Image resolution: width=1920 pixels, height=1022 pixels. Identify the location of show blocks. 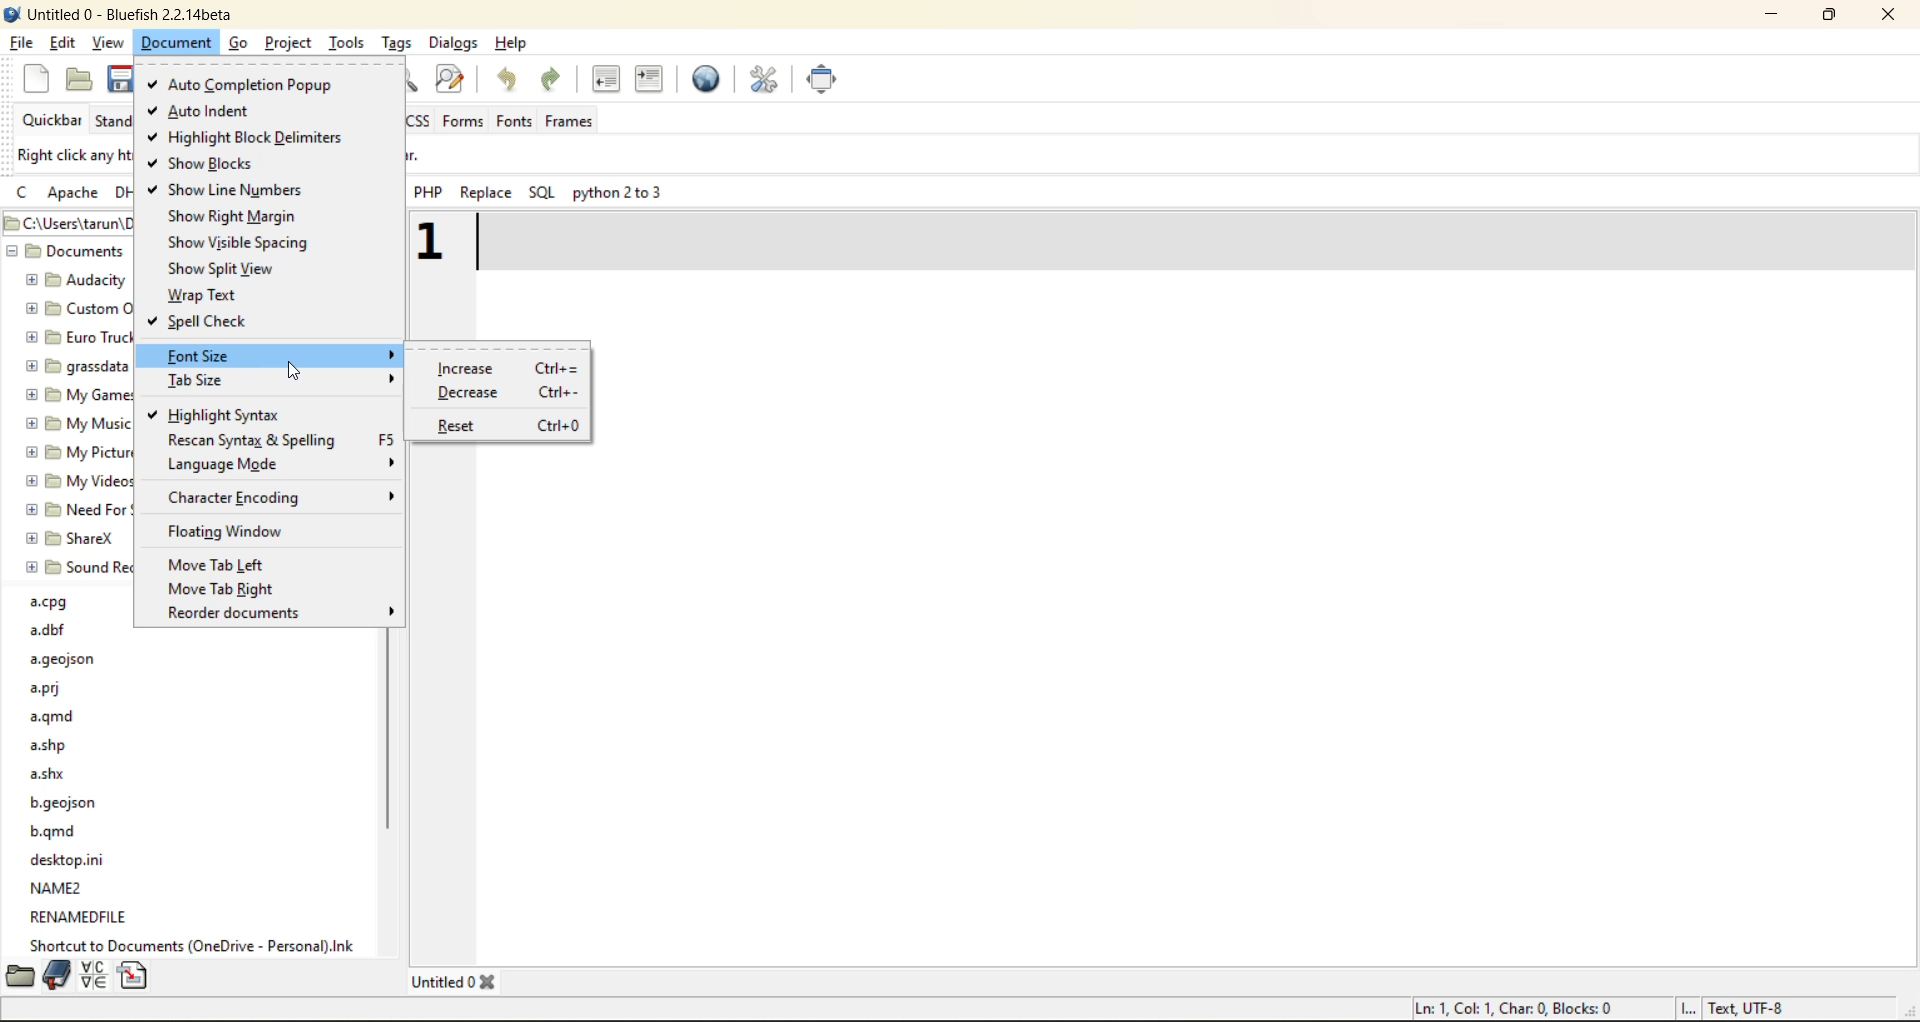
(216, 165).